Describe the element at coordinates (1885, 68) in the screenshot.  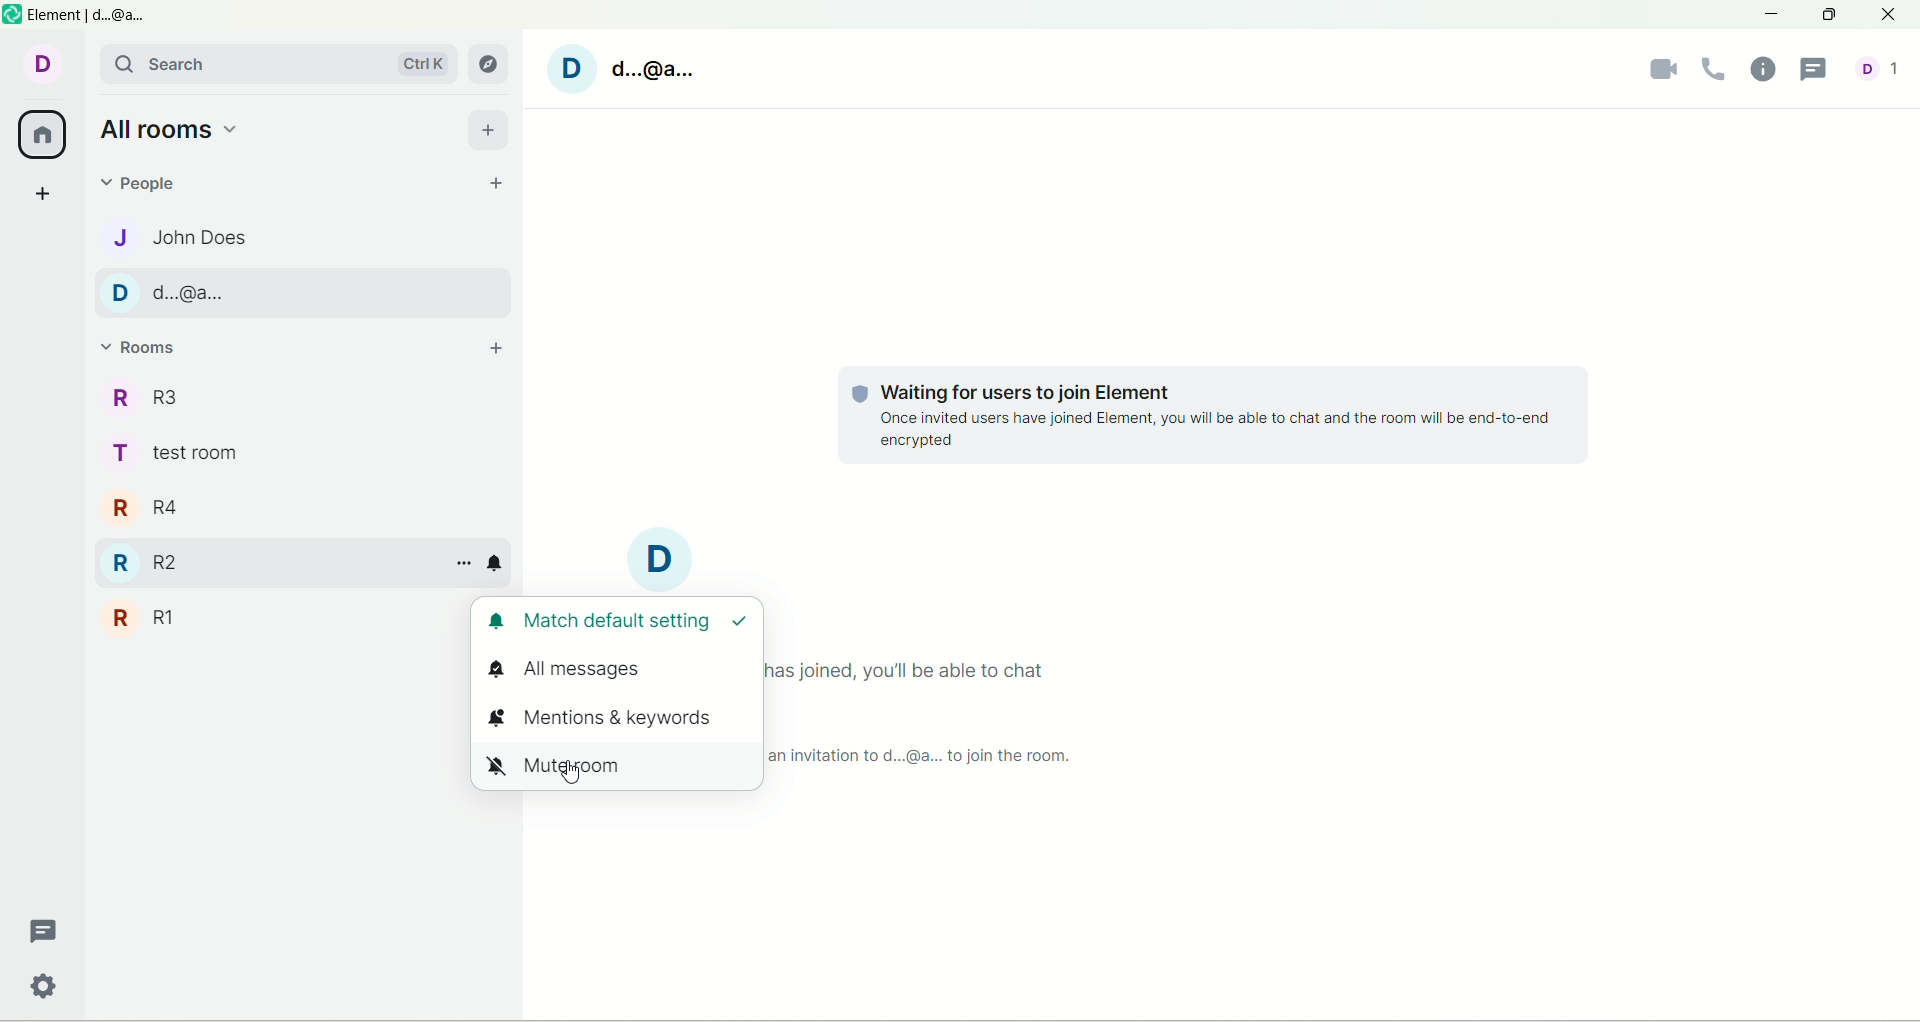
I see `people` at that location.